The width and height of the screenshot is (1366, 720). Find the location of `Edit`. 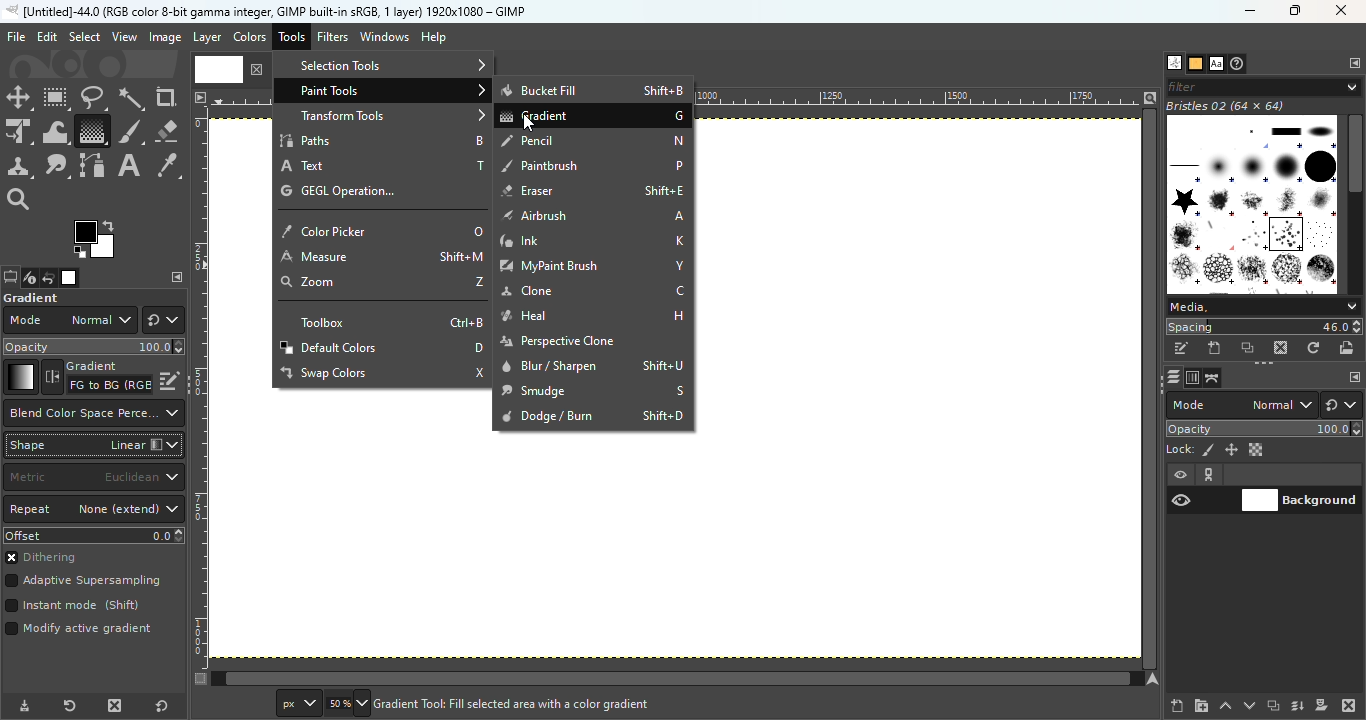

Edit is located at coordinates (47, 37).